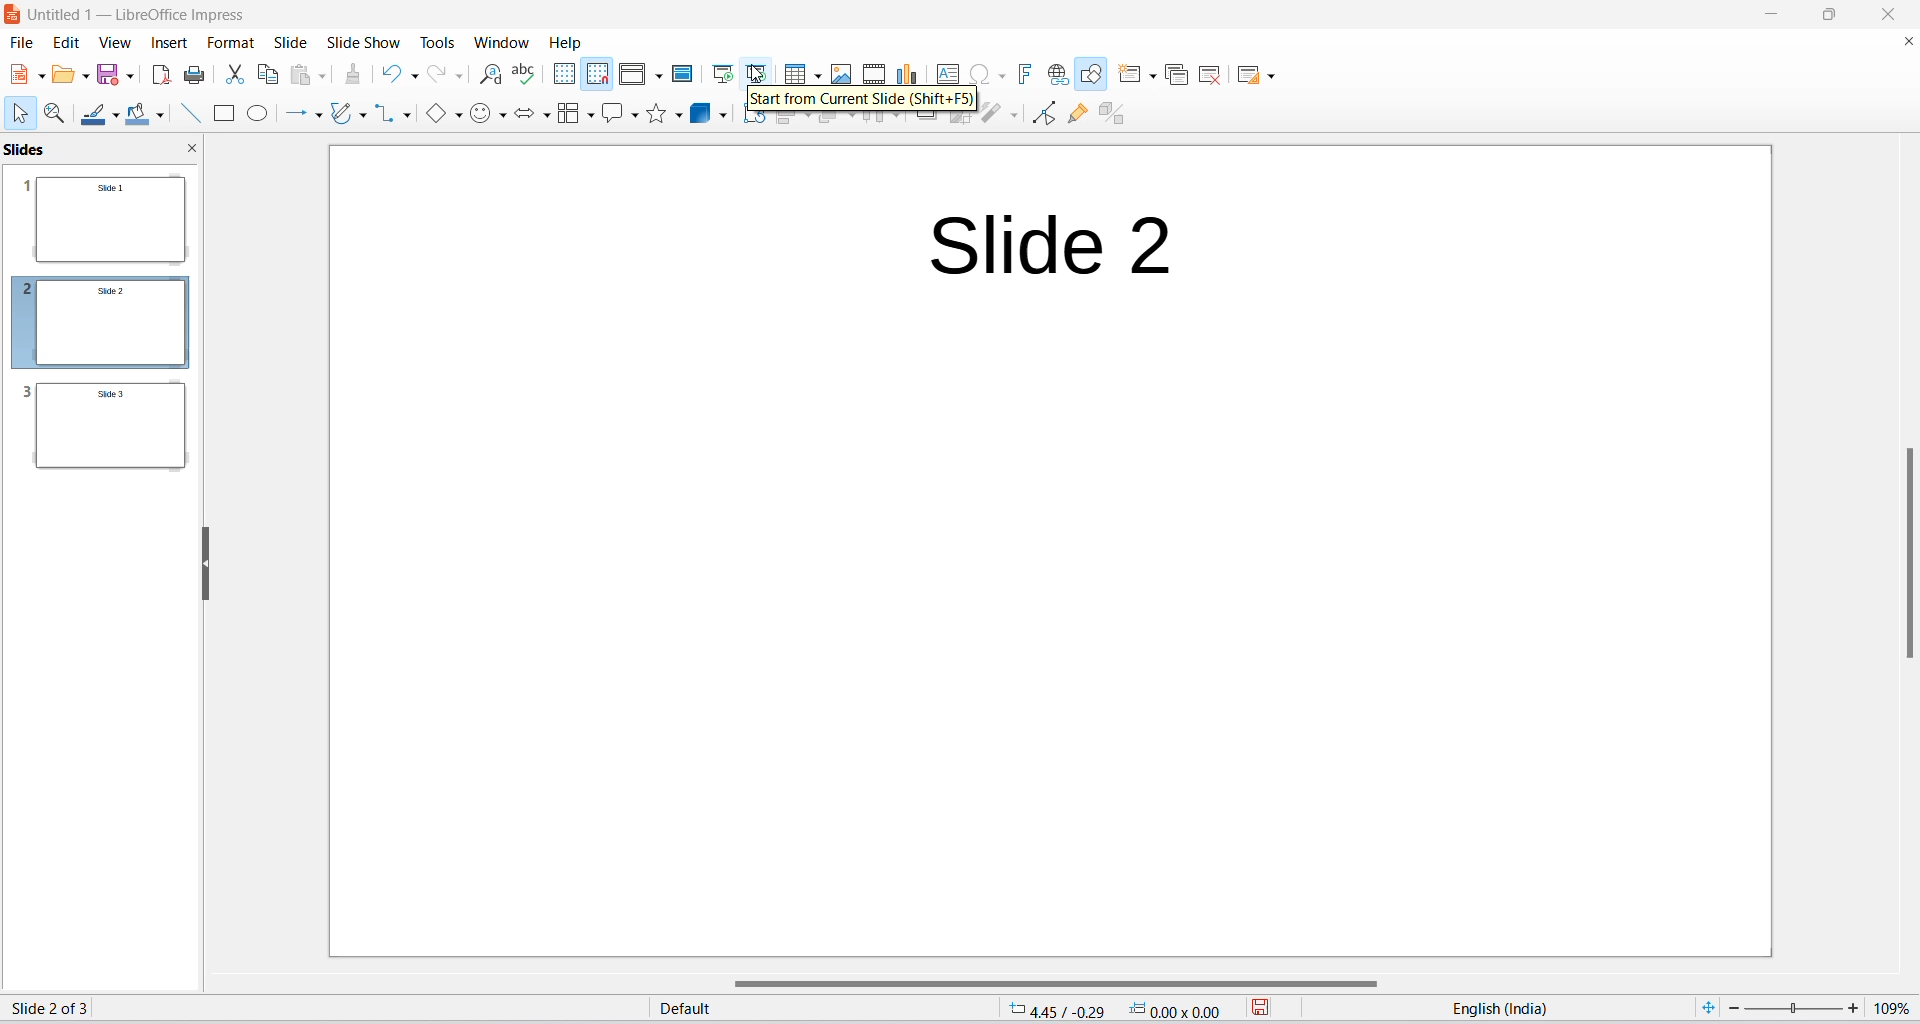 This screenshot has height=1024, width=1920. I want to click on flowcharts, so click(573, 116).